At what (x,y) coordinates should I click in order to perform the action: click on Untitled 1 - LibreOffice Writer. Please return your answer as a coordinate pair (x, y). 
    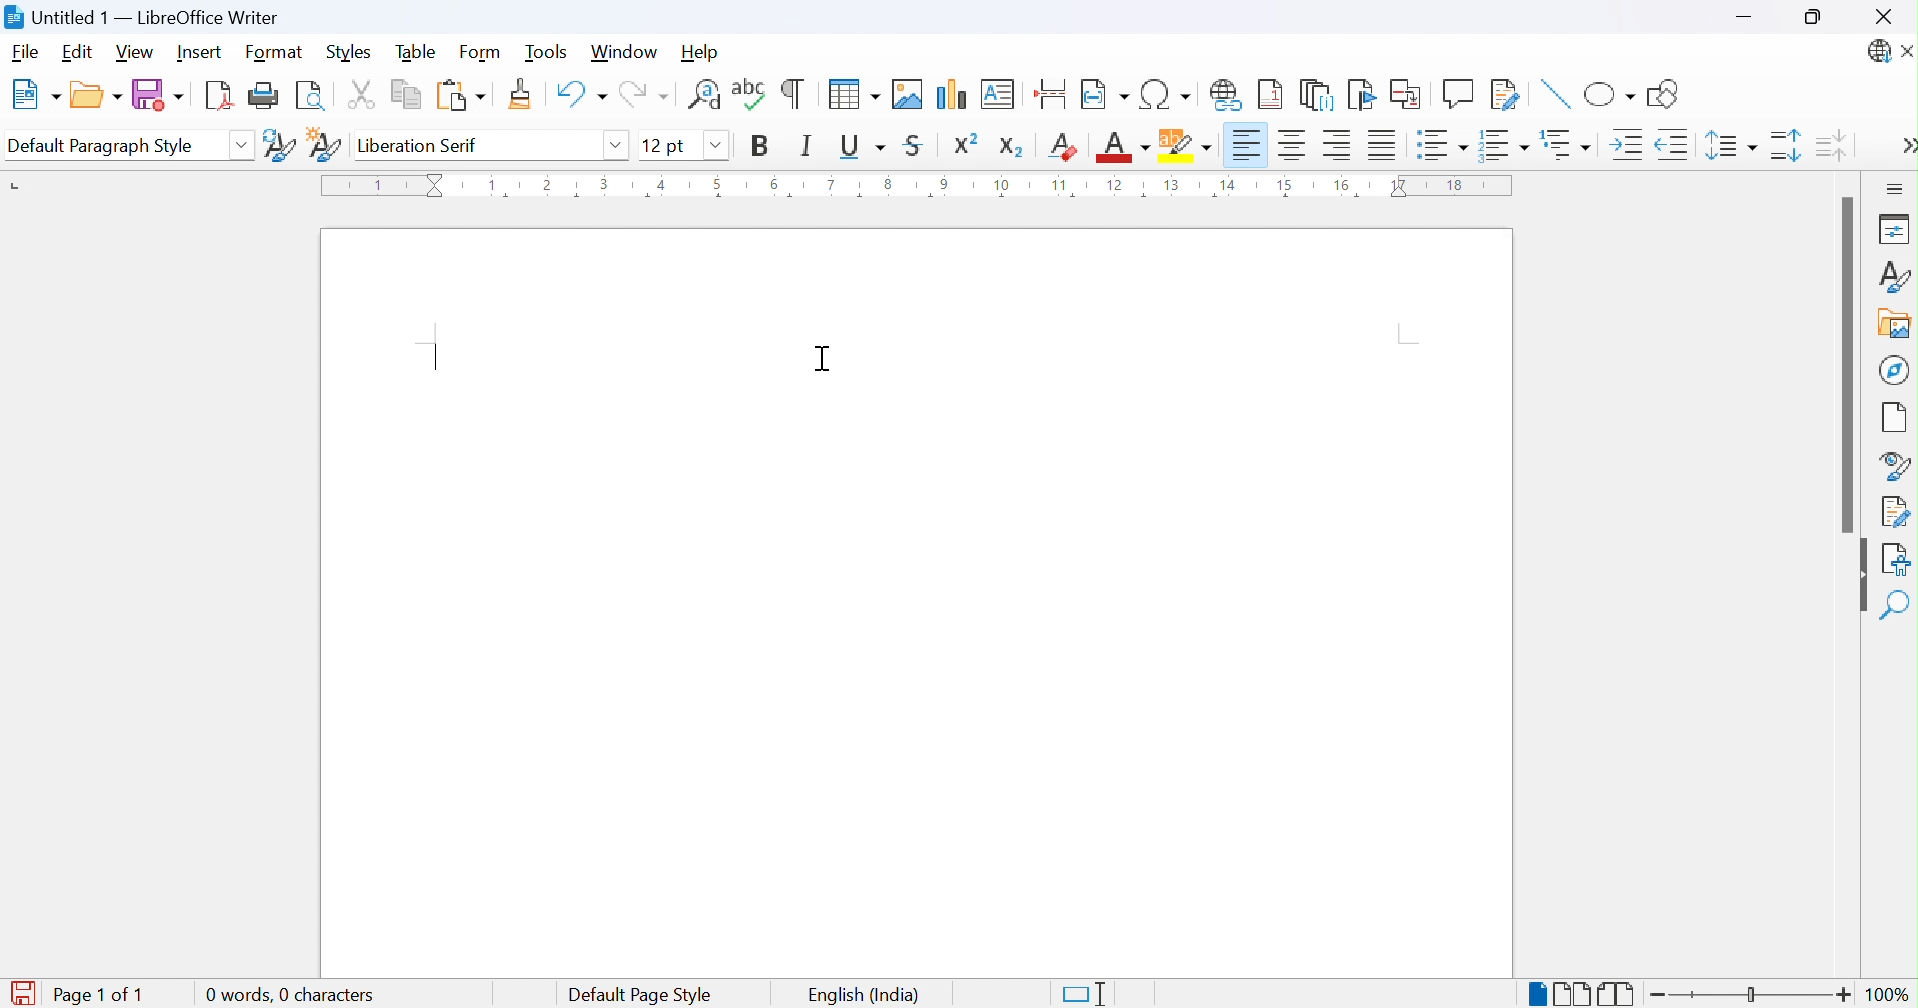
    Looking at the image, I should click on (144, 16).